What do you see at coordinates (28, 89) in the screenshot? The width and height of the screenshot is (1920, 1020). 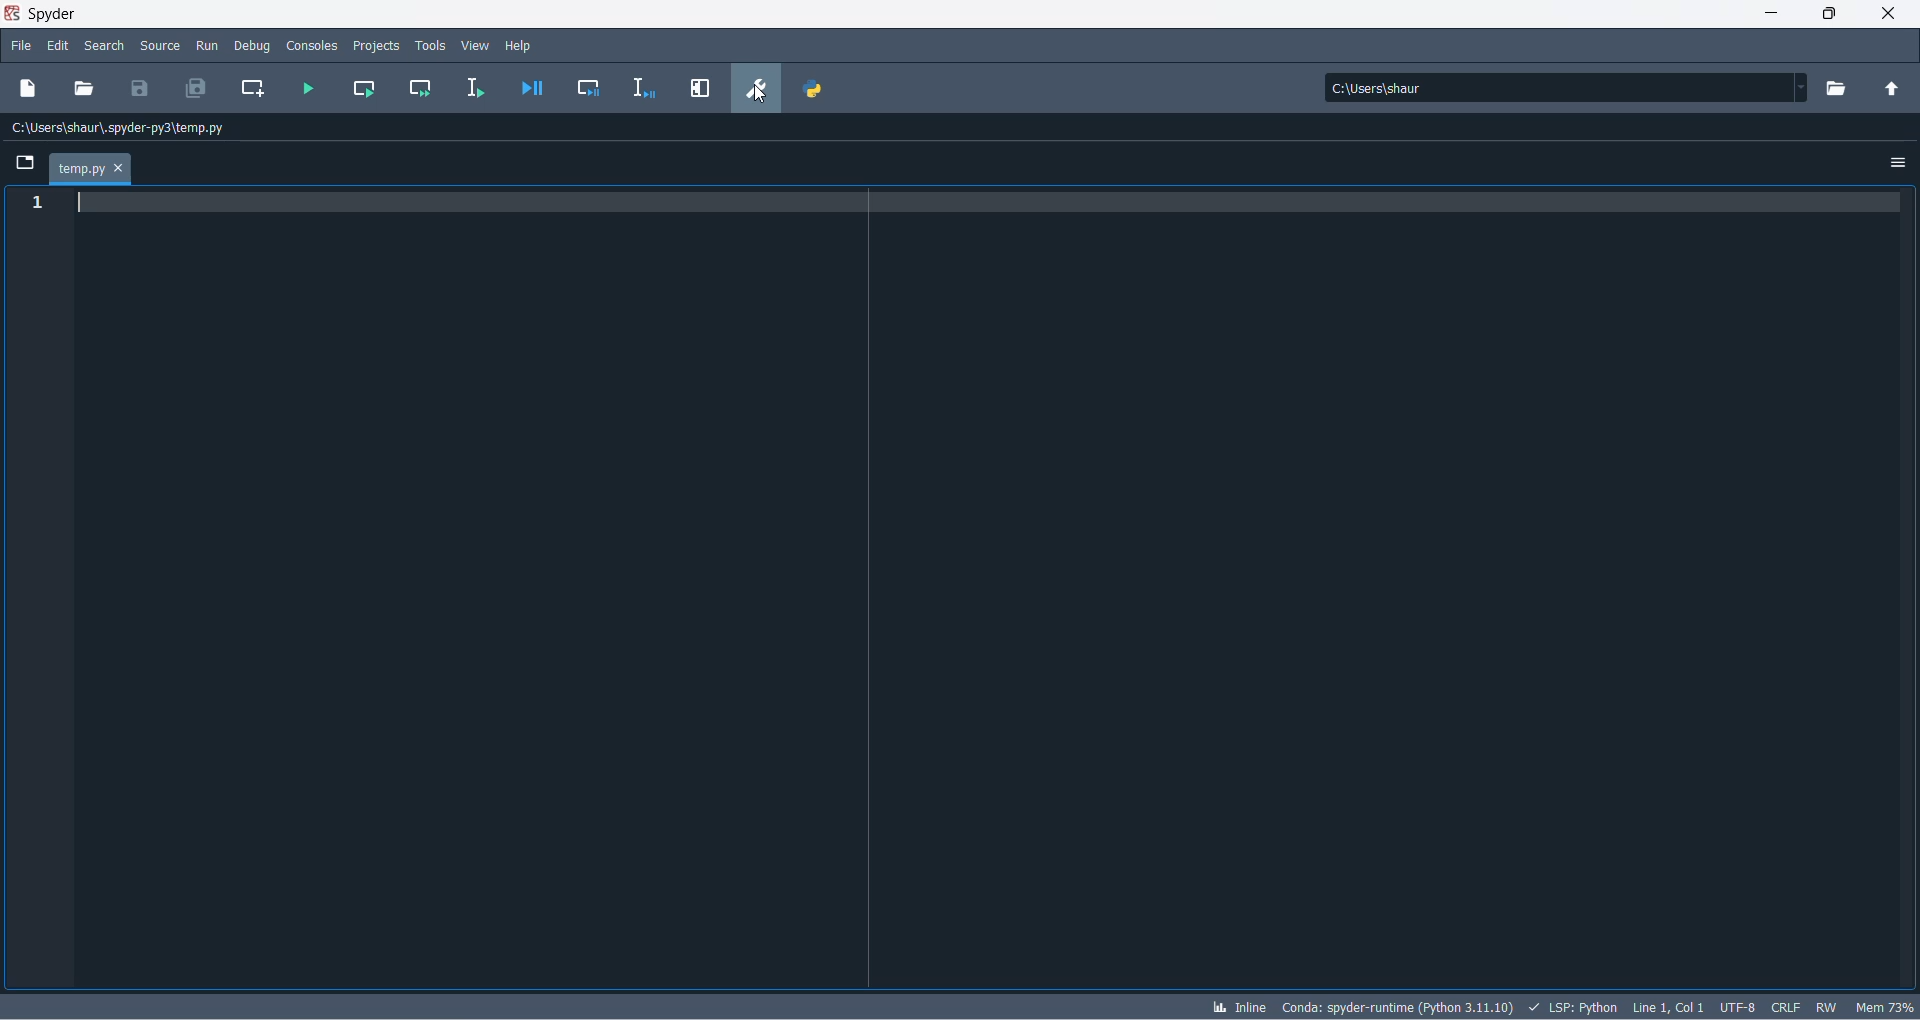 I see `new file` at bounding box center [28, 89].